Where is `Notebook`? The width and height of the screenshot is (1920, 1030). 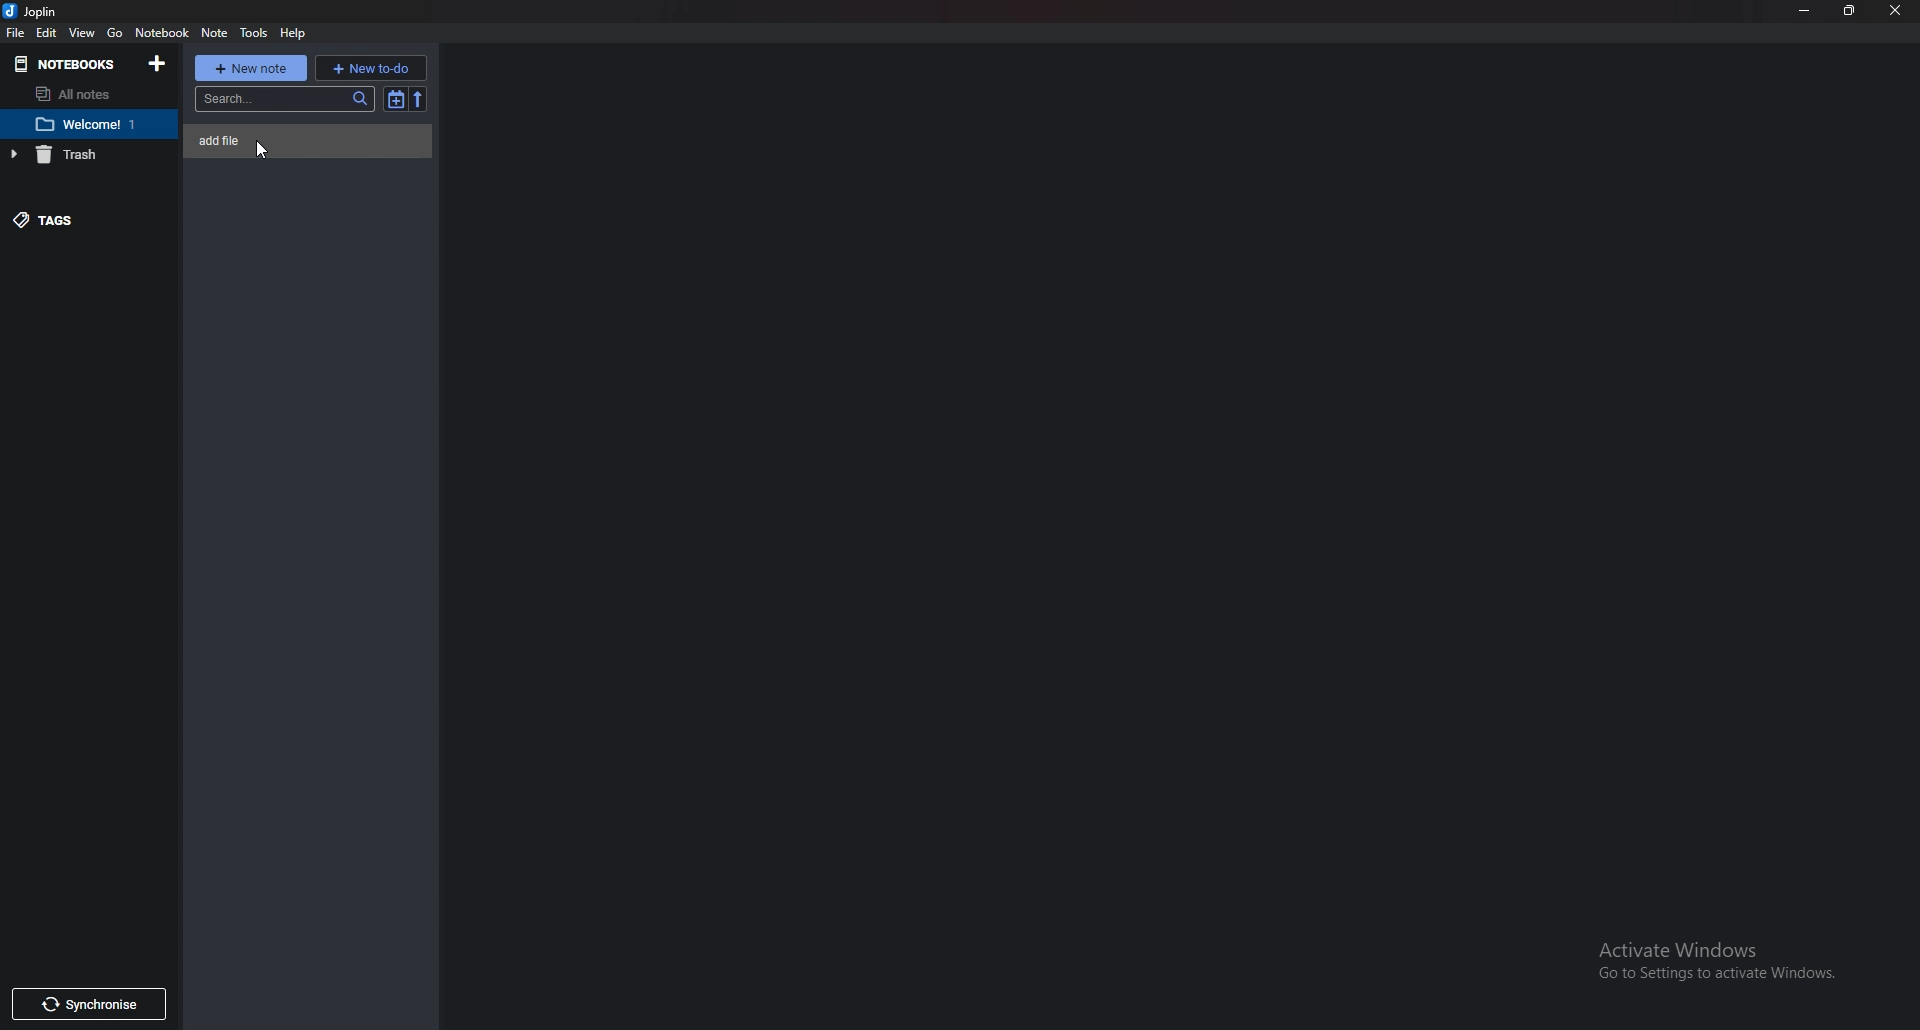 Notebook is located at coordinates (162, 32).